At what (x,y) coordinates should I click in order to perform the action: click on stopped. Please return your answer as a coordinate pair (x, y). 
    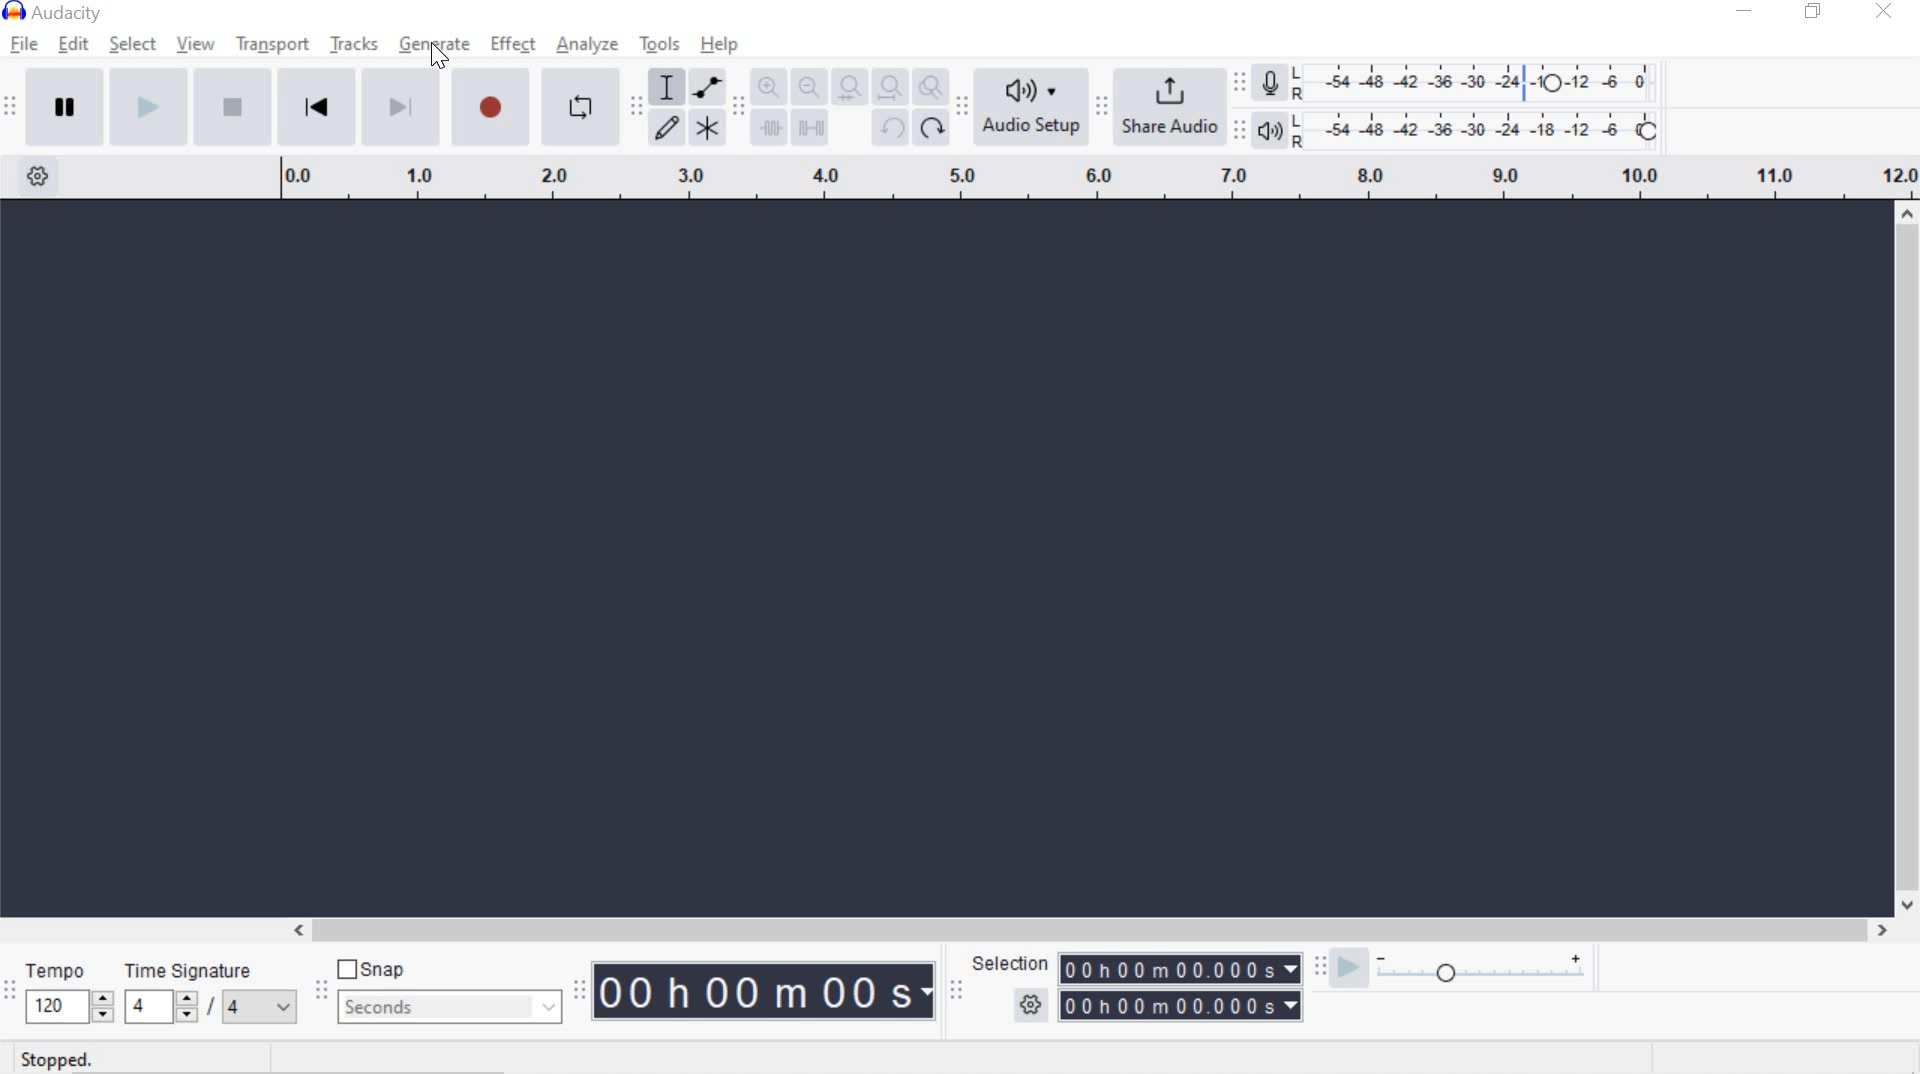
    Looking at the image, I should click on (59, 1060).